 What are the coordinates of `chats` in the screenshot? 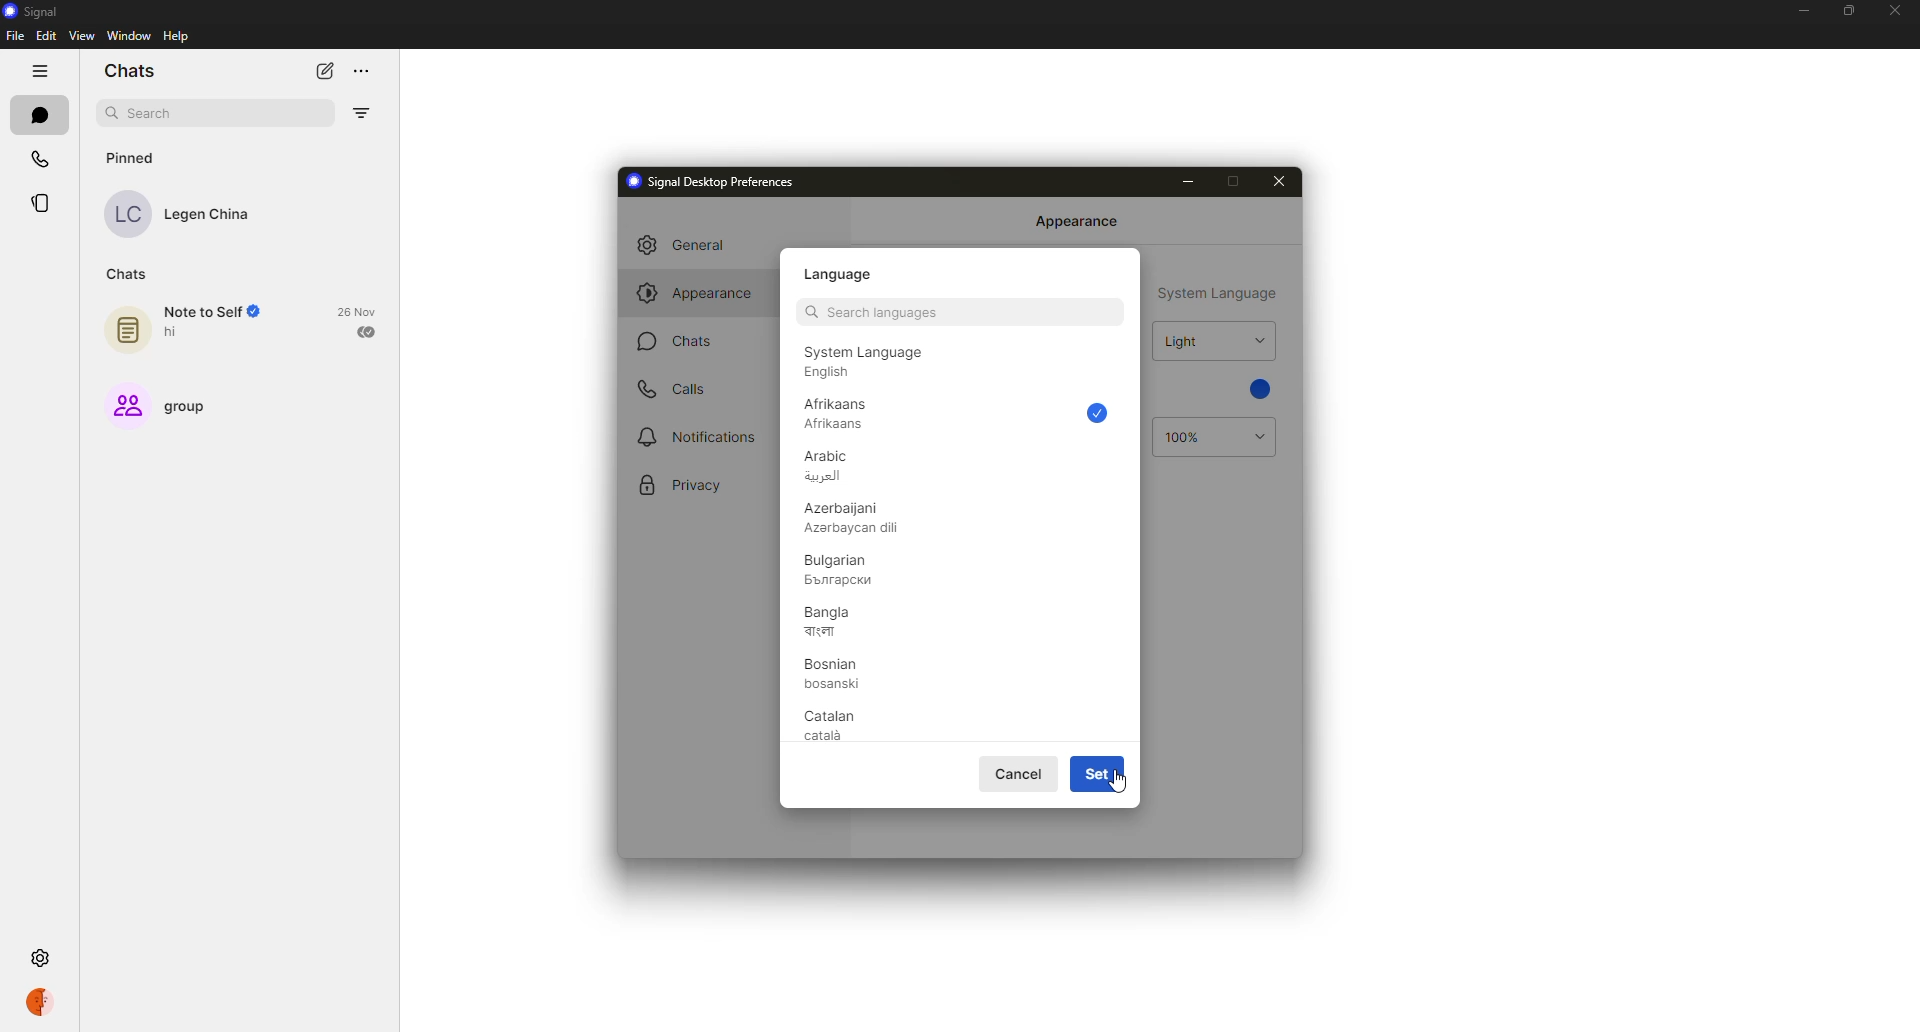 It's located at (127, 274).